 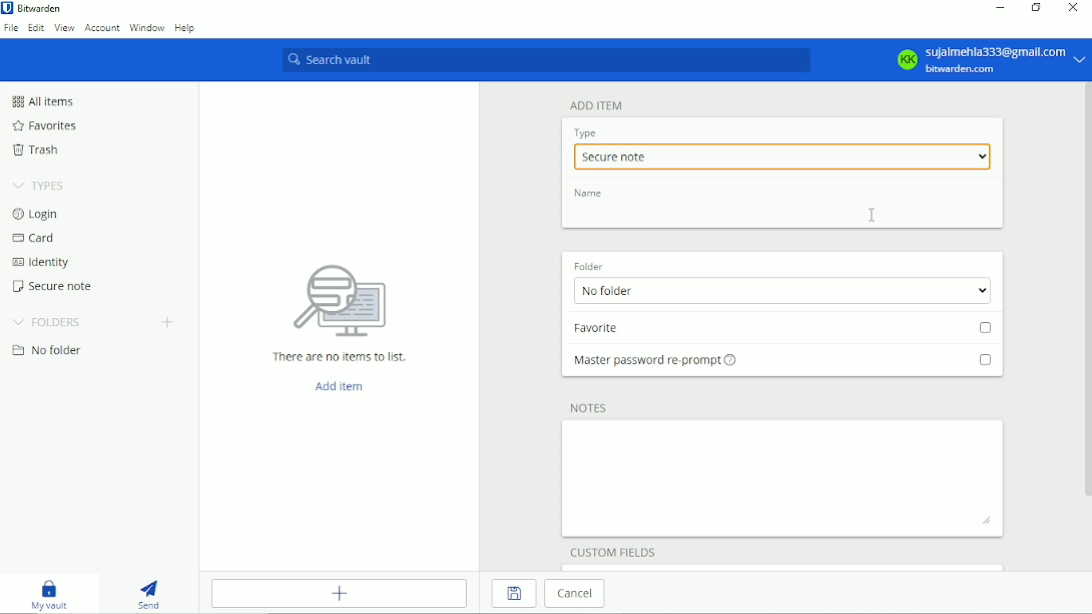 What do you see at coordinates (37, 213) in the screenshot?
I see `Login` at bounding box center [37, 213].